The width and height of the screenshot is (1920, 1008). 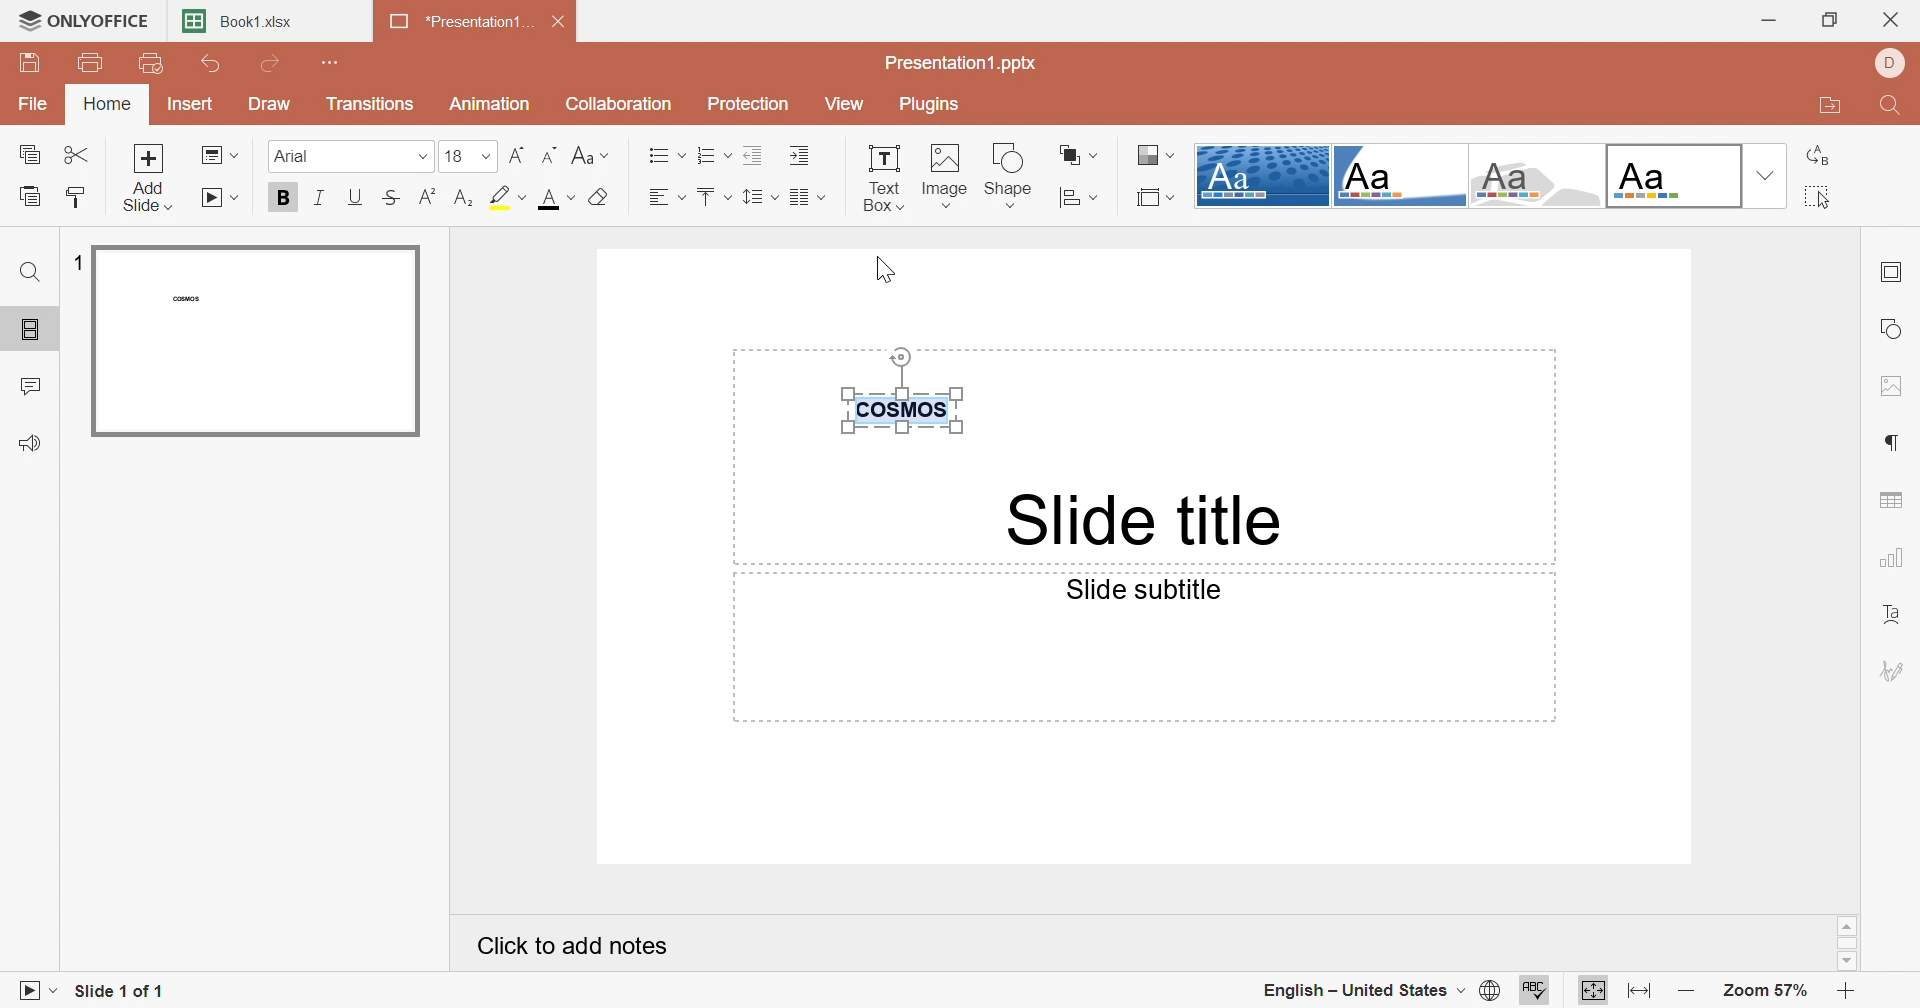 What do you see at coordinates (153, 181) in the screenshot?
I see `Add side` at bounding box center [153, 181].